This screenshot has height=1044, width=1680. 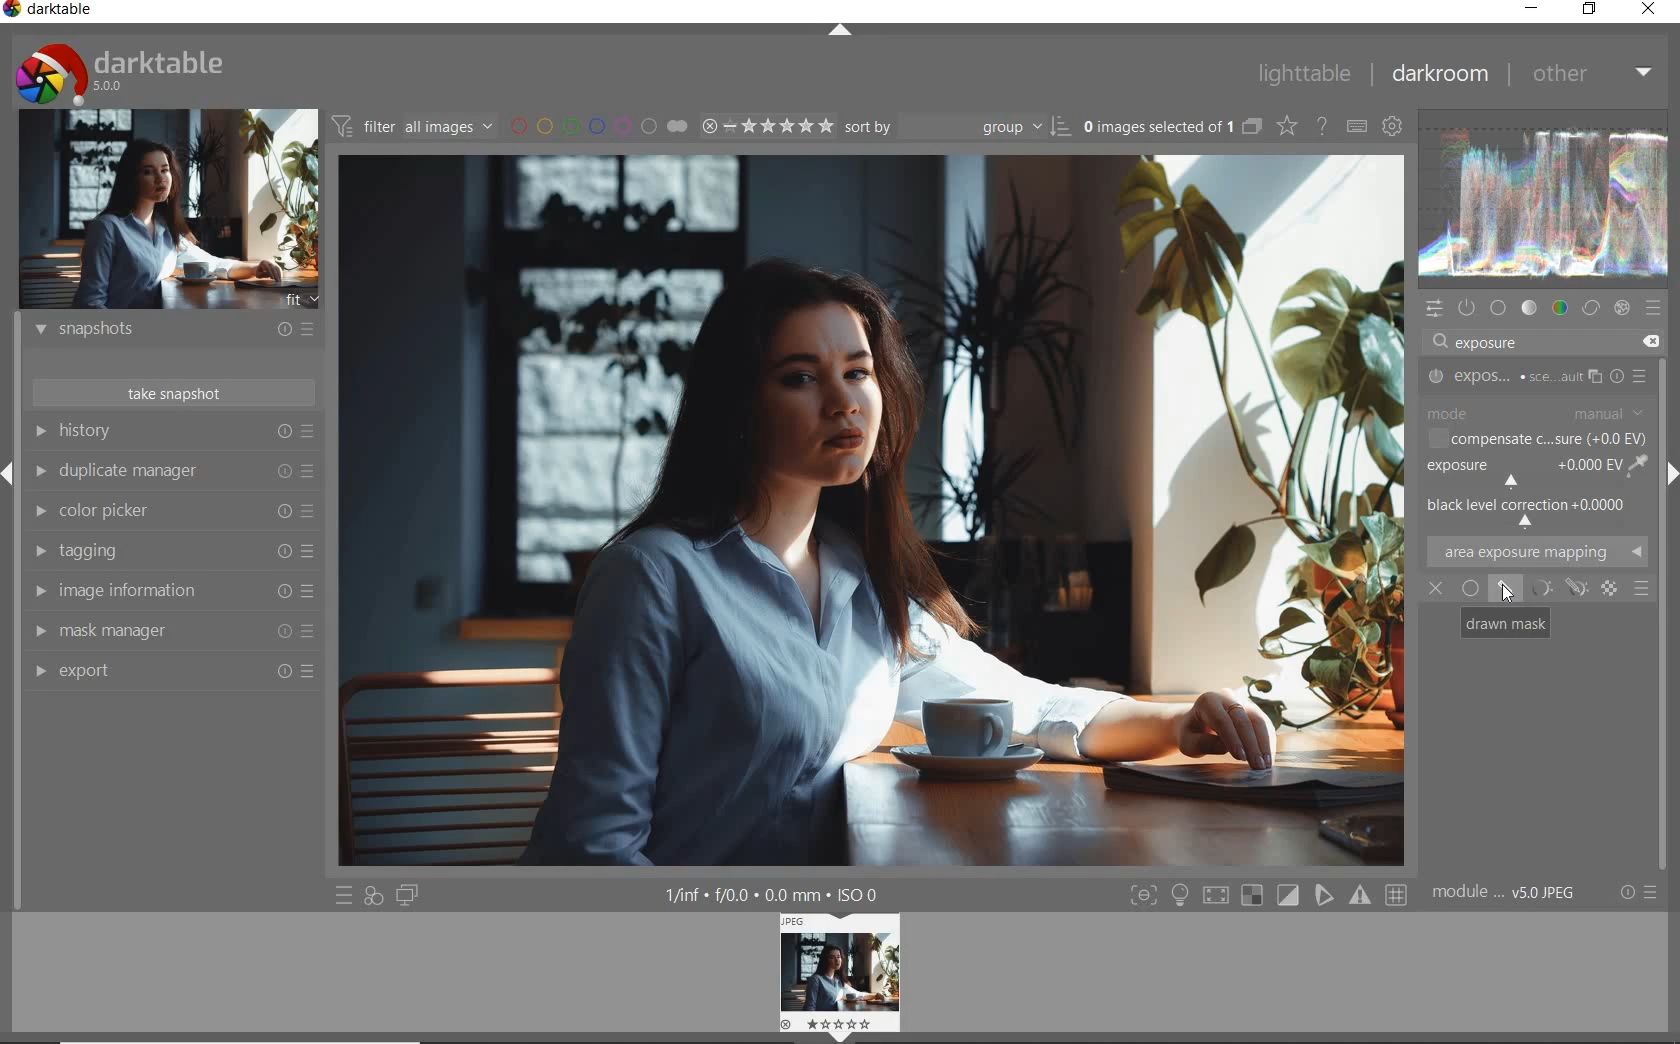 I want to click on effect, so click(x=1622, y=308).